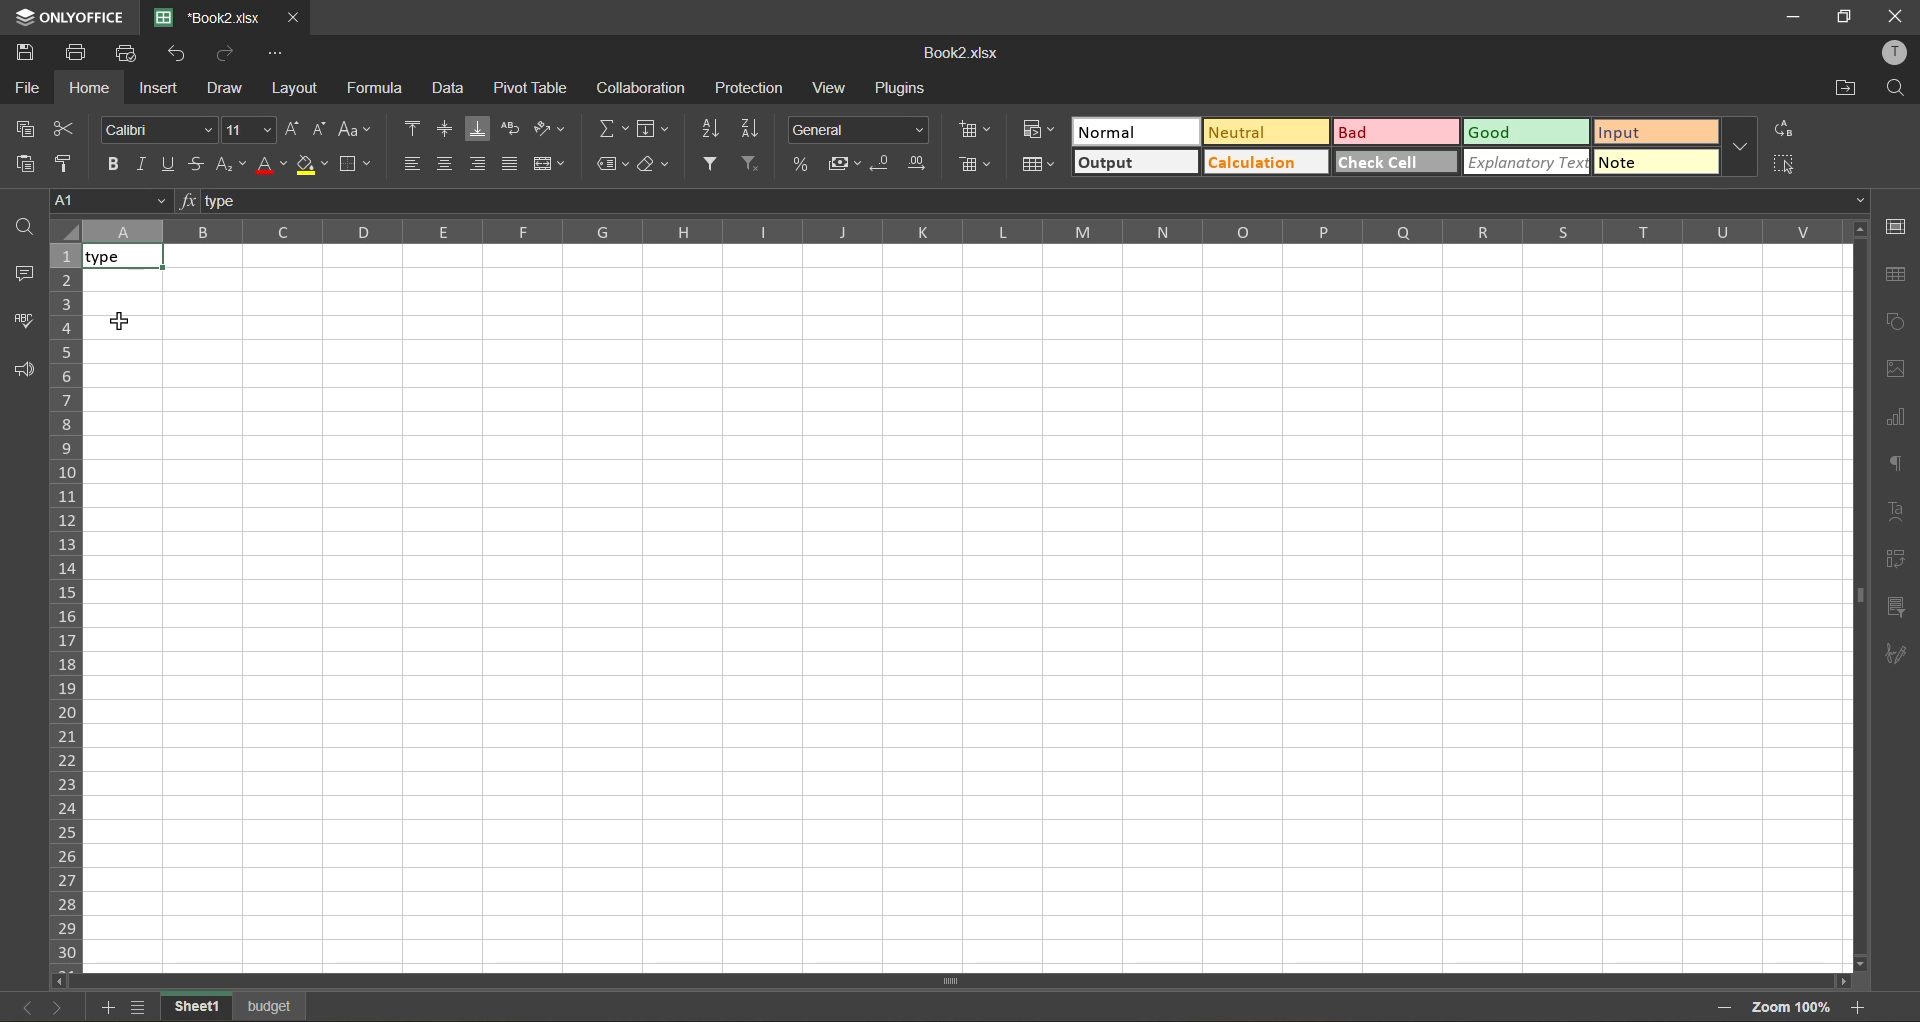  What do you see at coordinates (1781, 17) in the screenshot?
I see `minimize` at bounding box center [1781, 17].